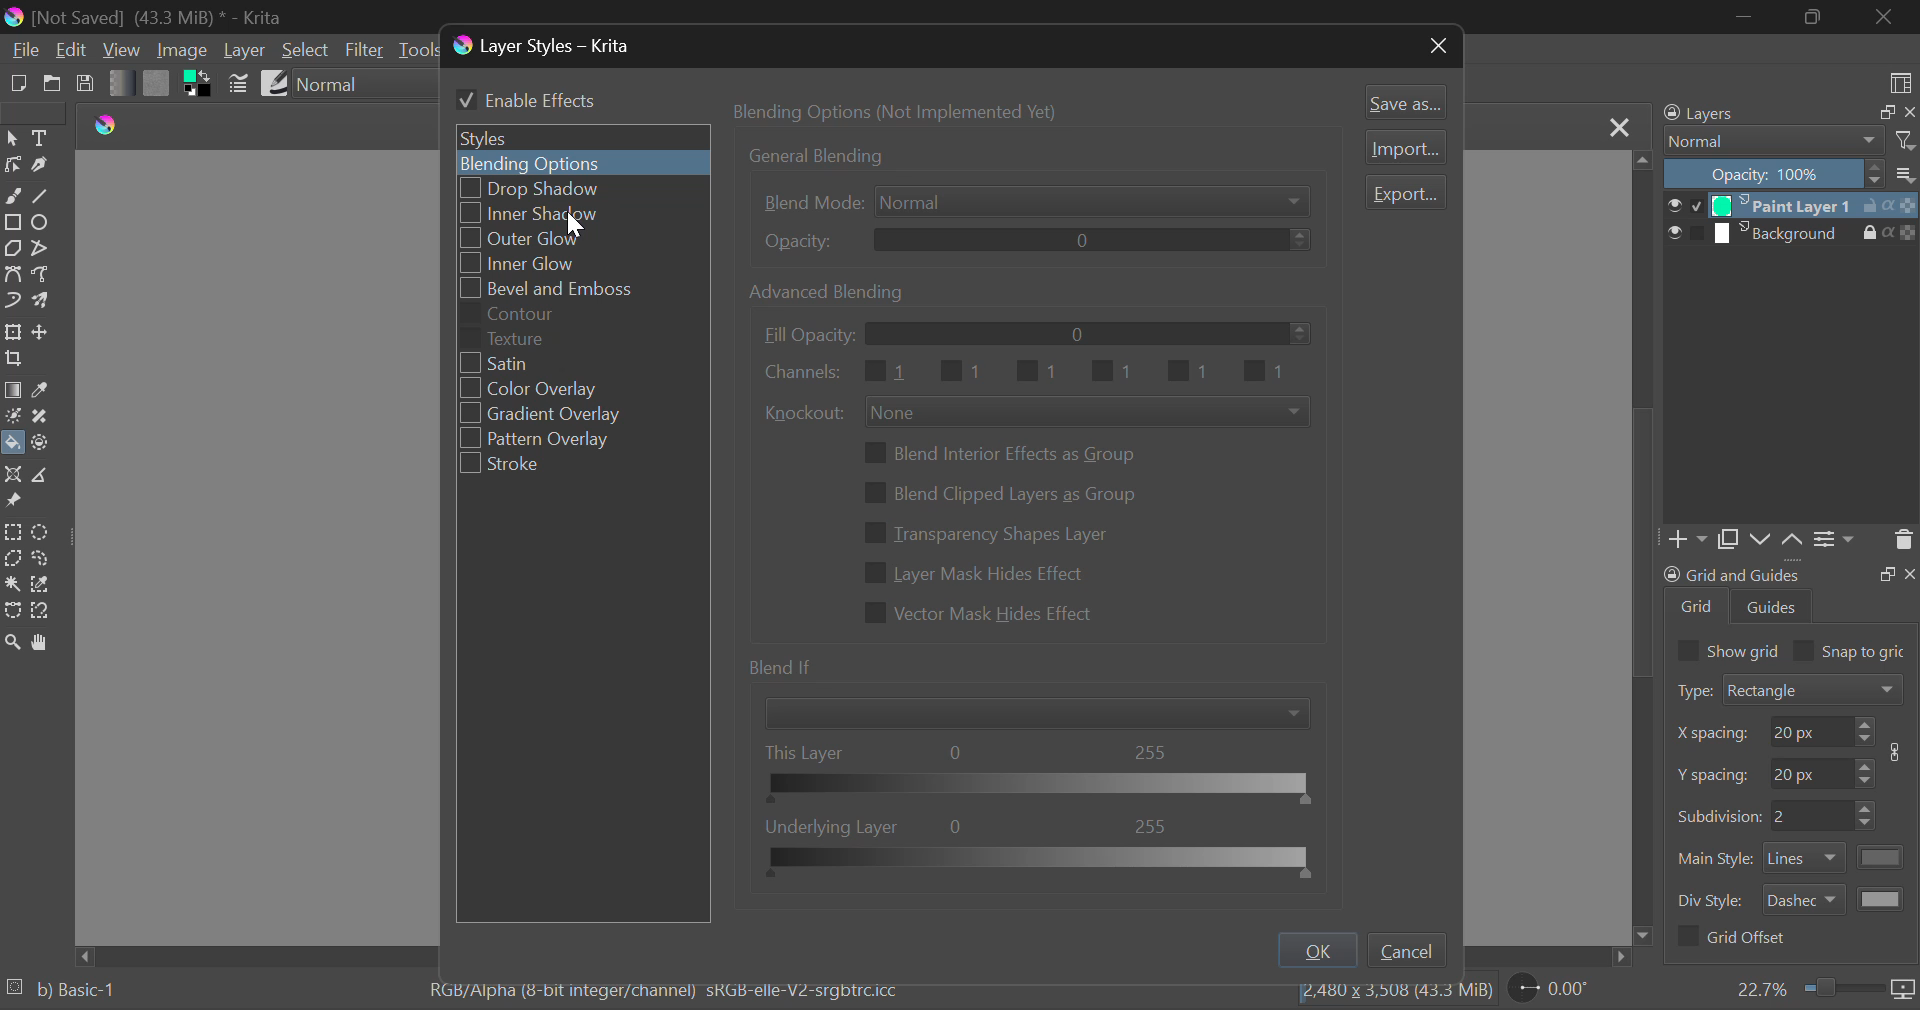  Describe the element at coordinates (1792, 692) in the screenshot. I see `Grid Type` at that location.